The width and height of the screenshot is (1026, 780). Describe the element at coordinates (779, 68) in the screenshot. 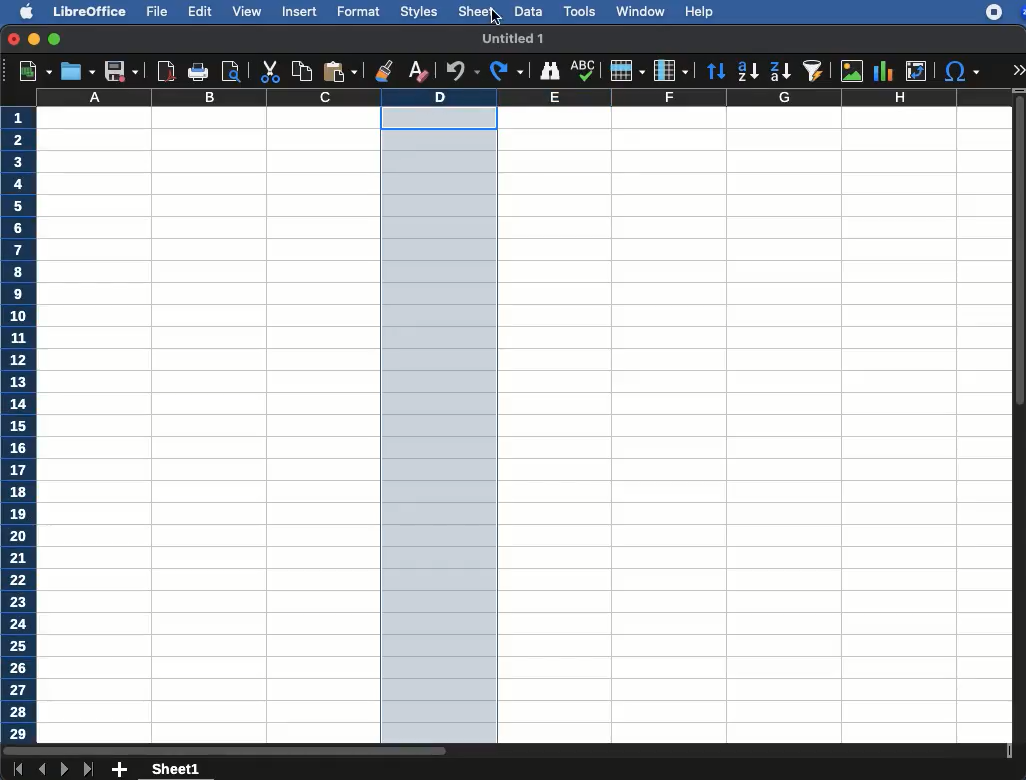

I see `descendinga` at that location.